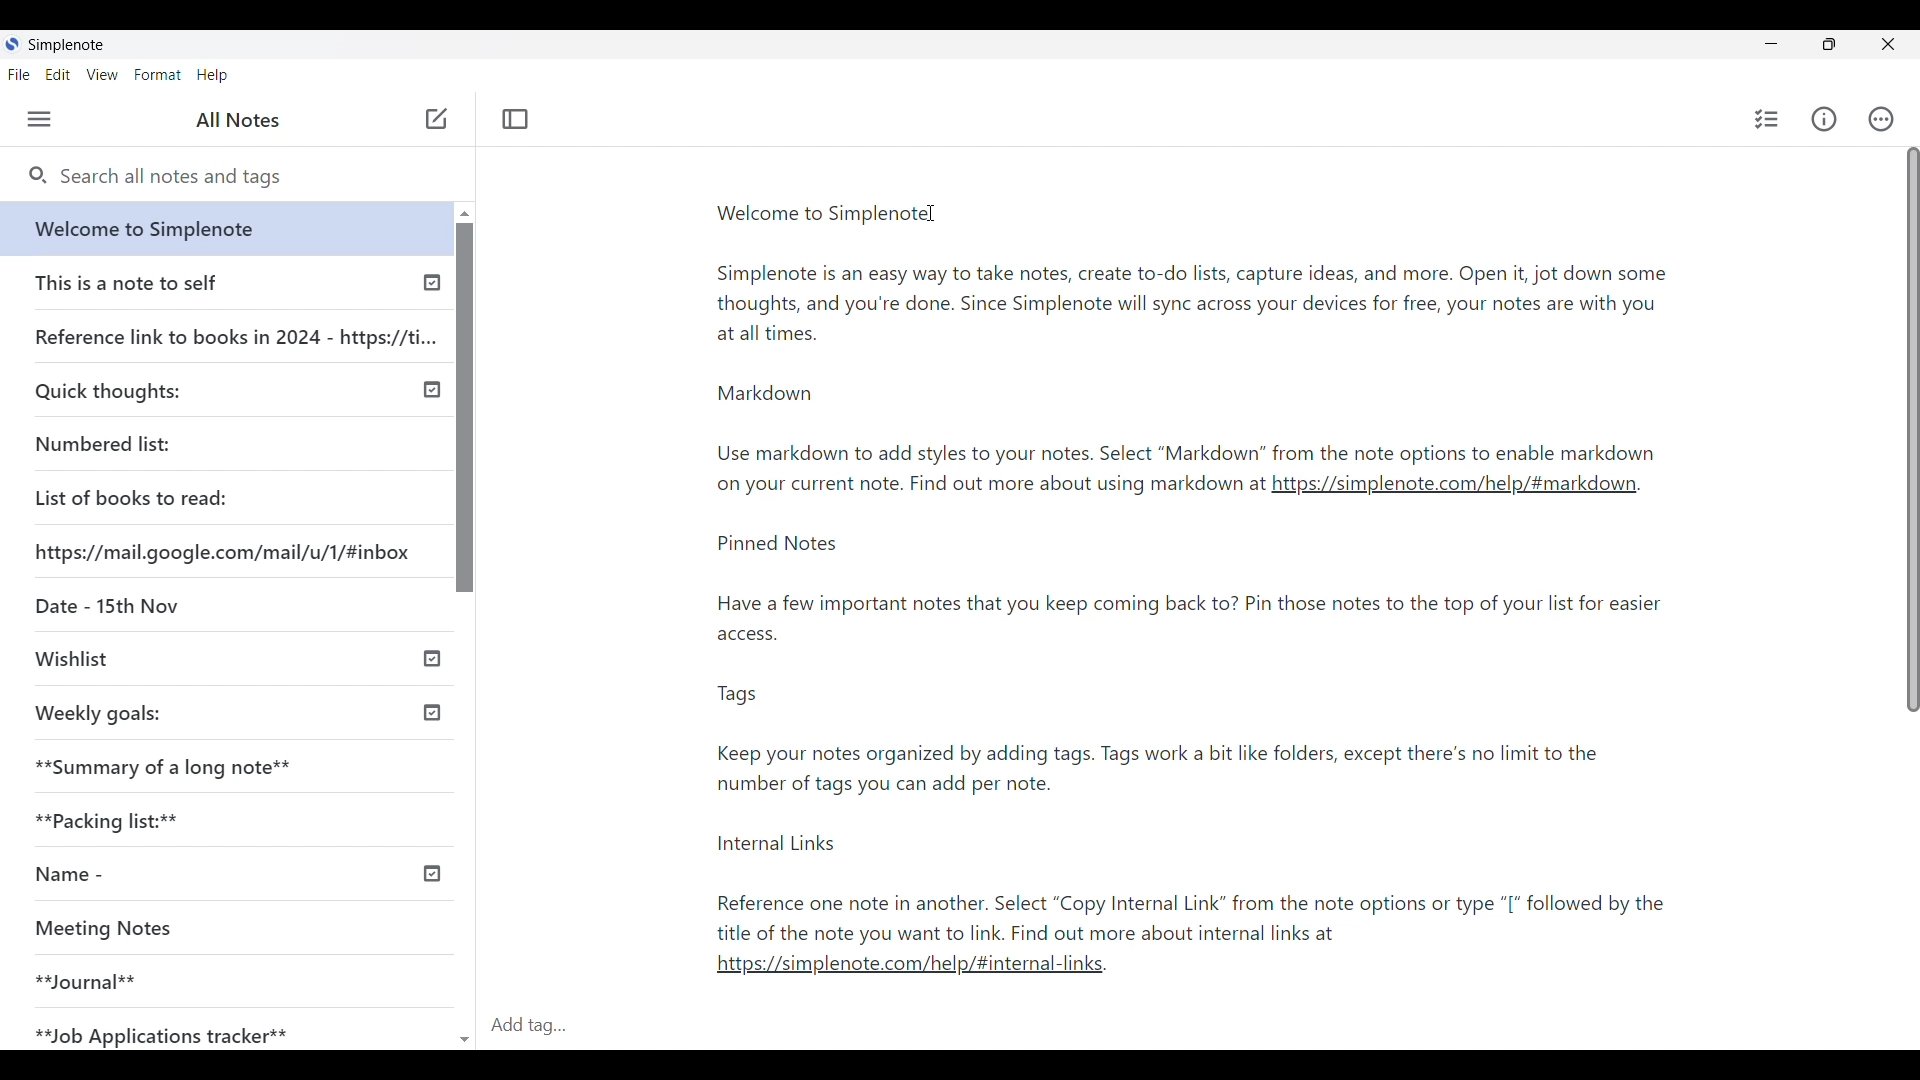  I want to click on Numbered list, so click(102, 444).